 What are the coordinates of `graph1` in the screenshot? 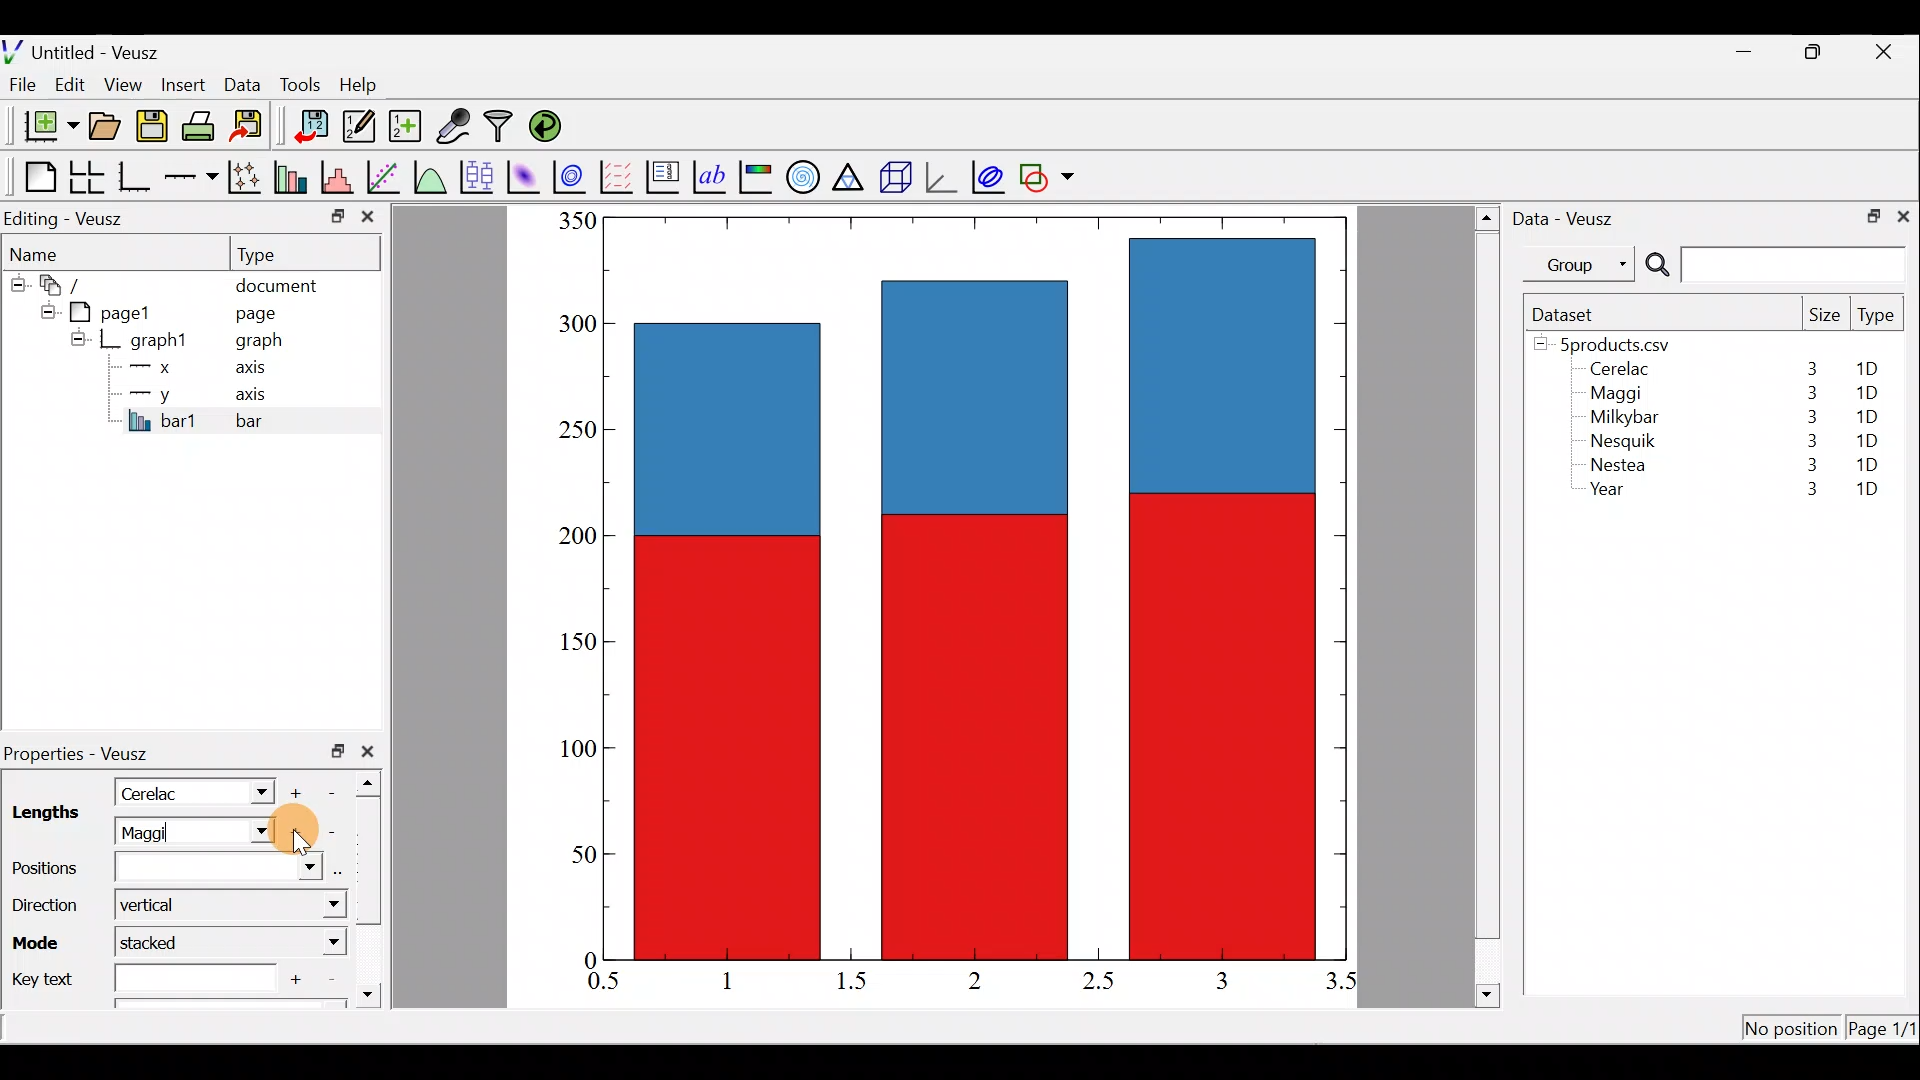 It's located at (160, 341).